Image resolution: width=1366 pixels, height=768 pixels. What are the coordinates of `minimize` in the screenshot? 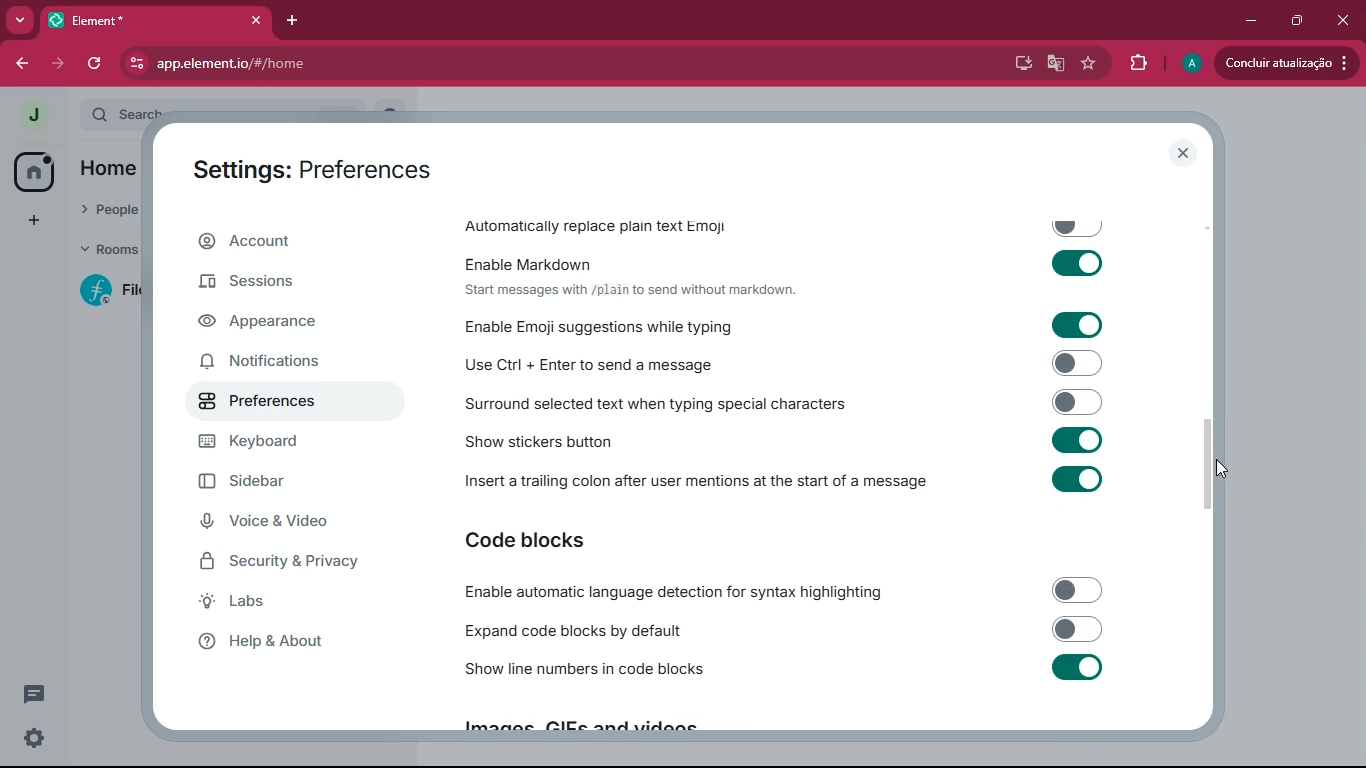 It's located at (1250, 21).